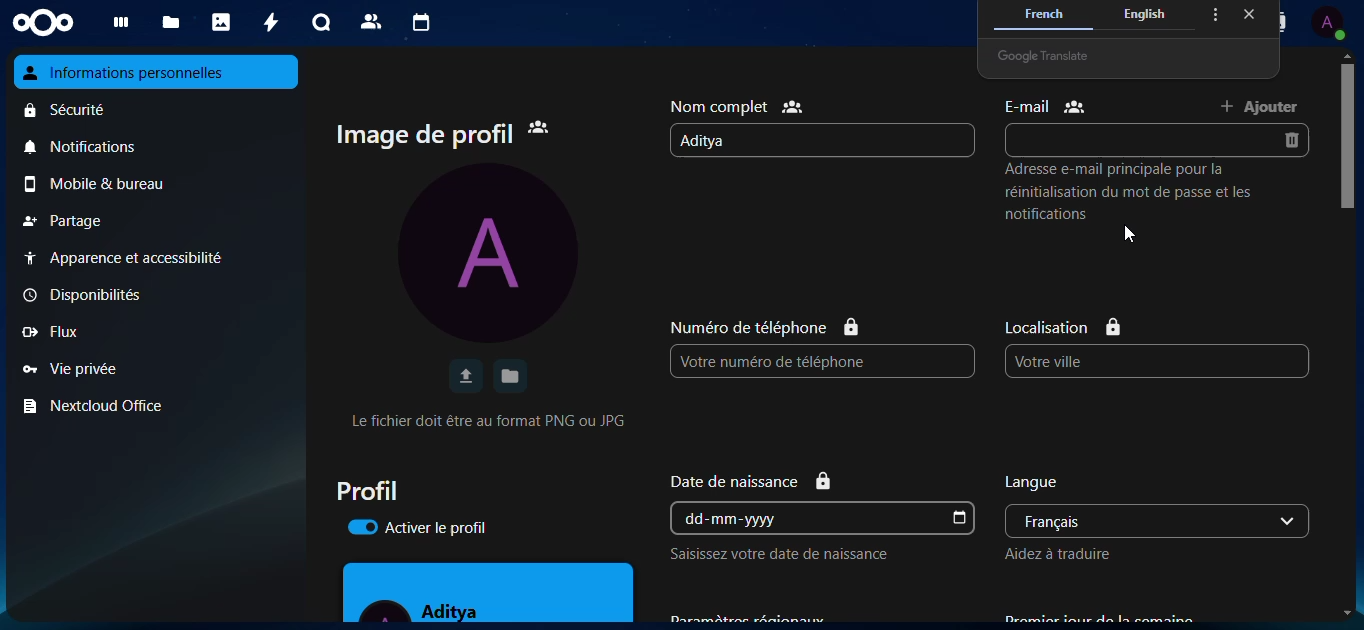  Describe the element at coordinates (319, 22) in the screenshot. I see `talk` at that location.